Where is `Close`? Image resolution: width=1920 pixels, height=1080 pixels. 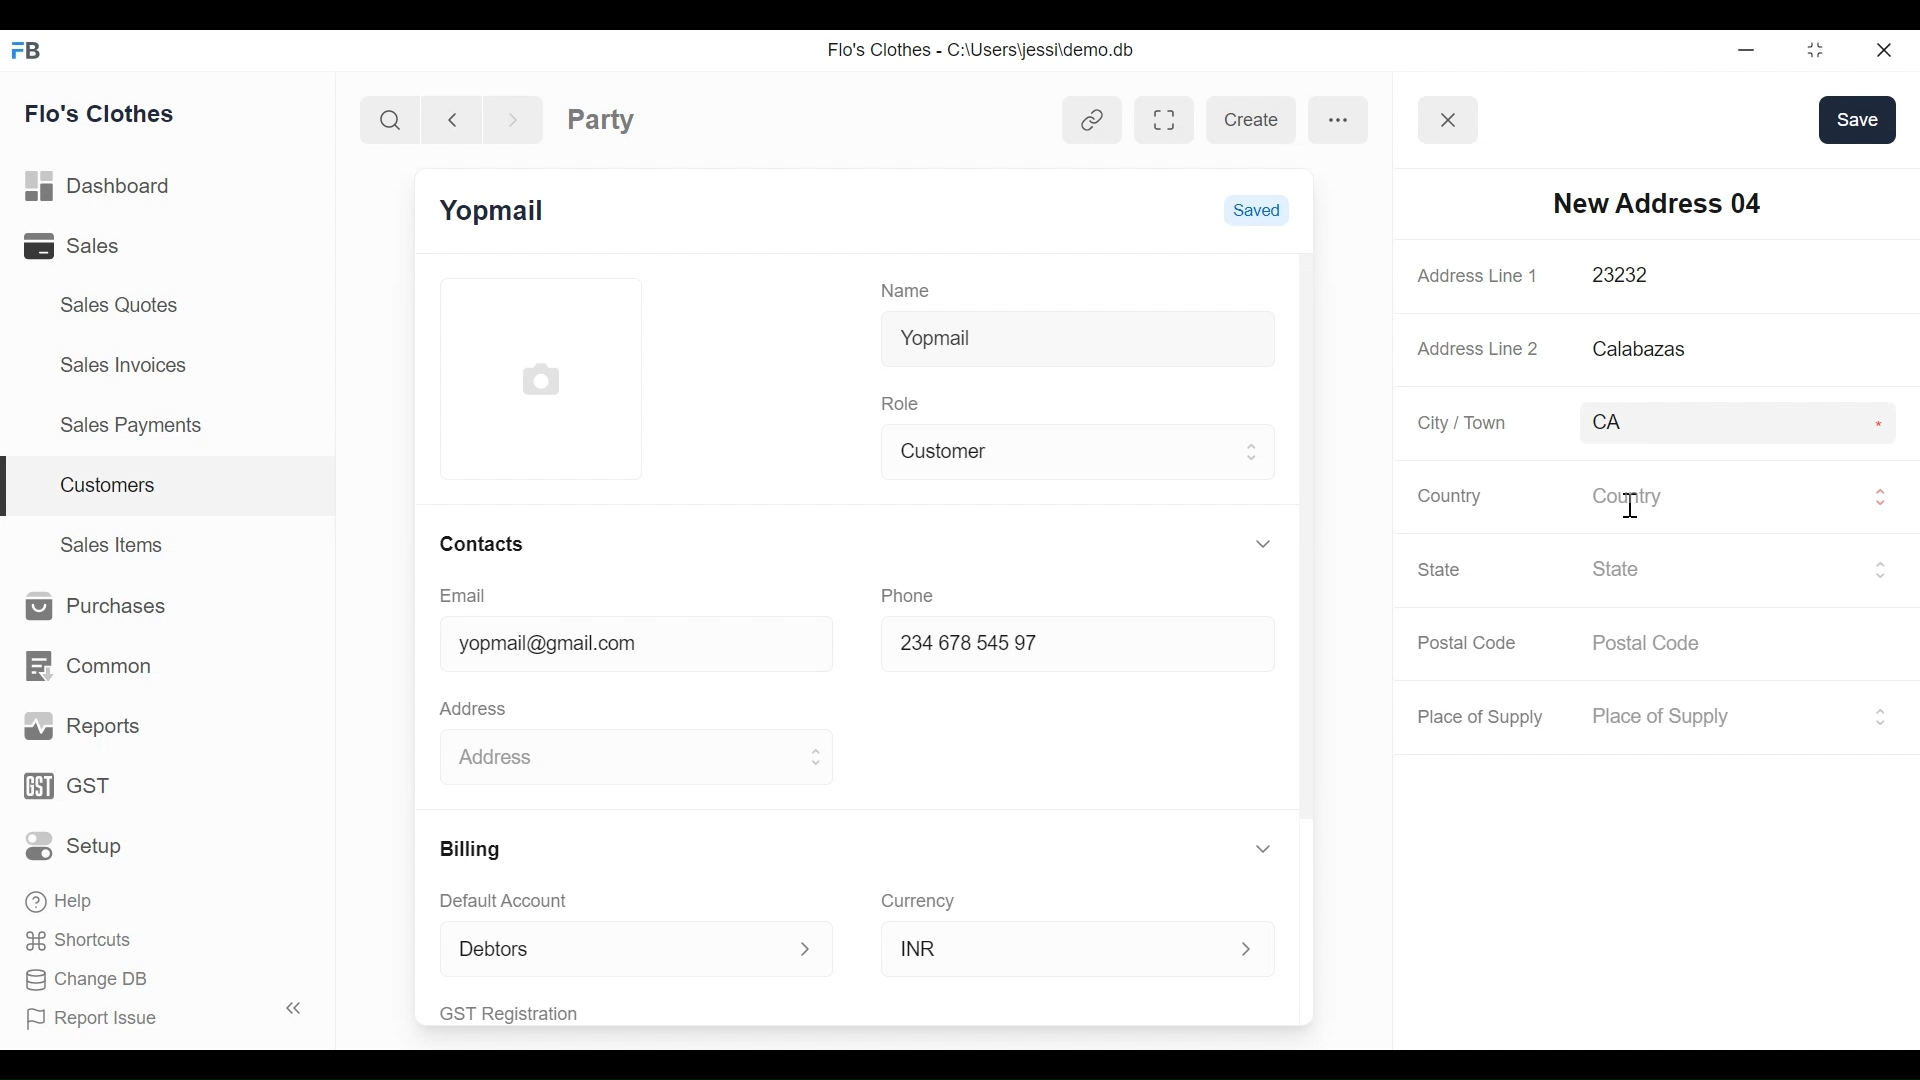
Close is located at coordinates (1881, 49).